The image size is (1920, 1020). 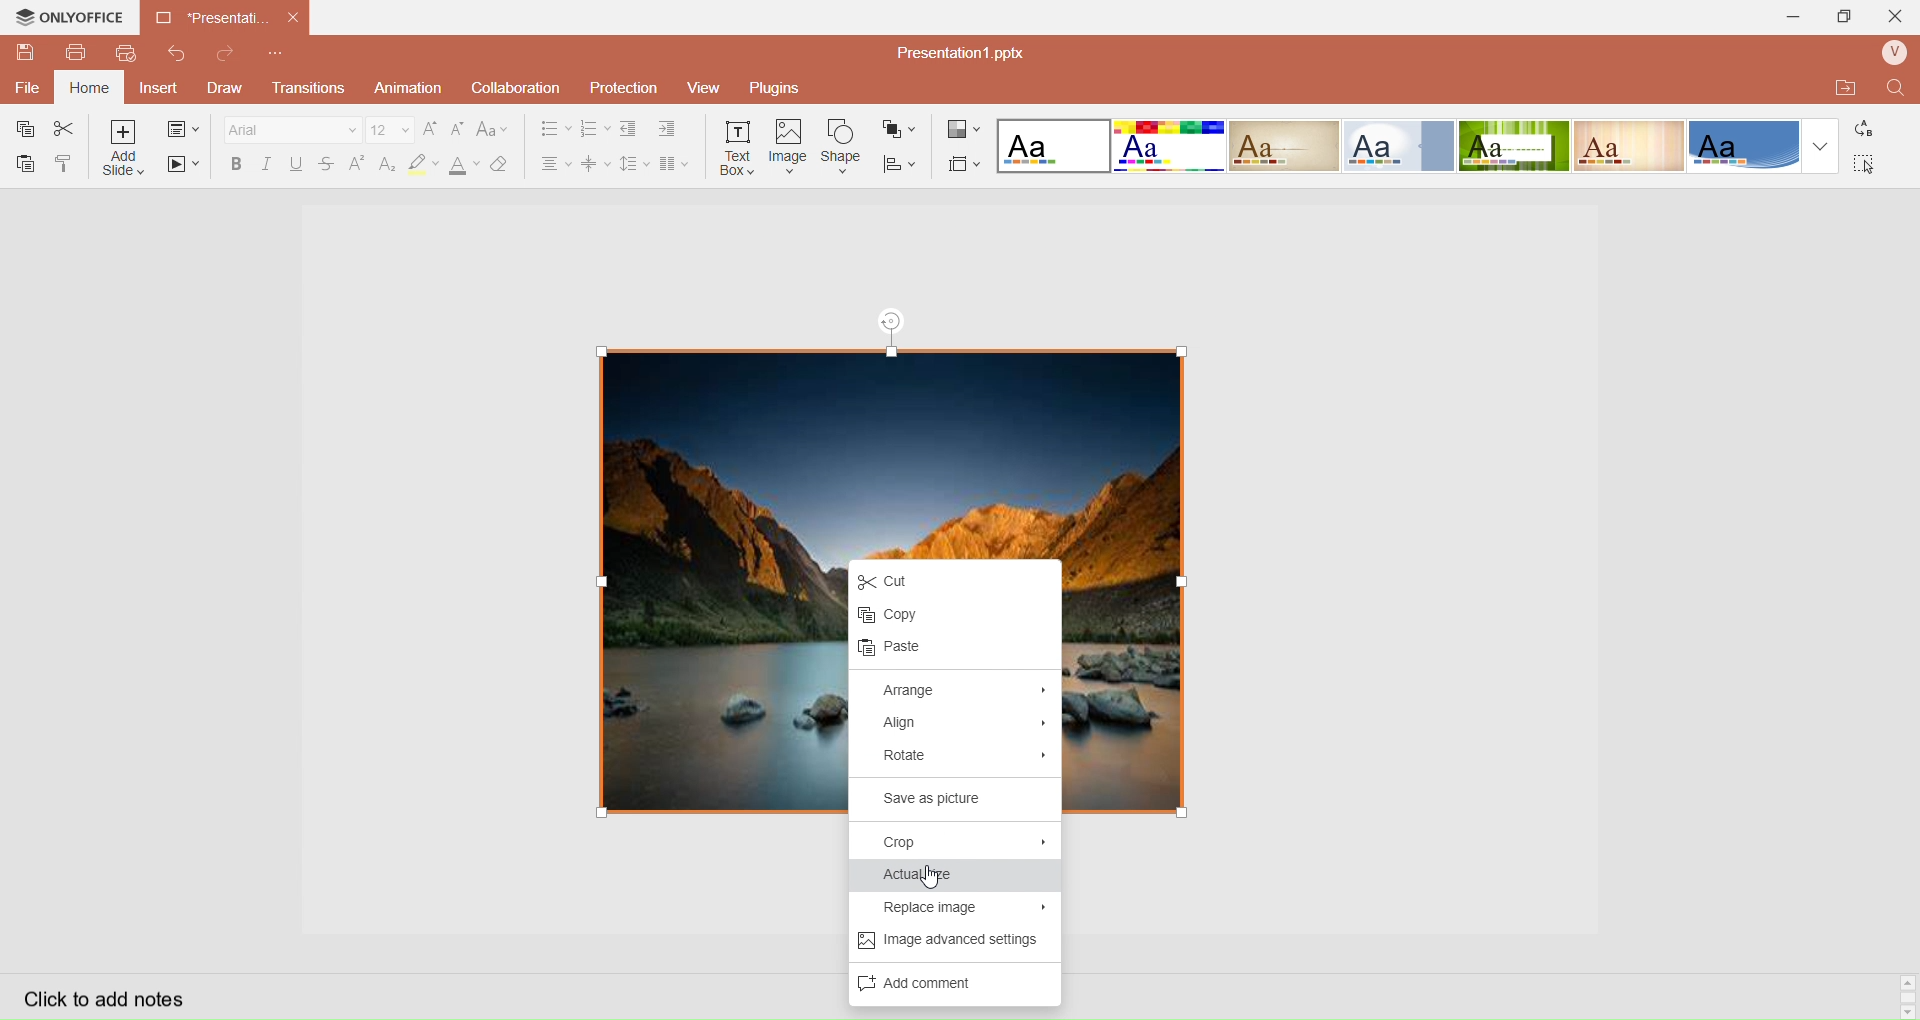 I want to click on Home, so click(x=90, y=89).